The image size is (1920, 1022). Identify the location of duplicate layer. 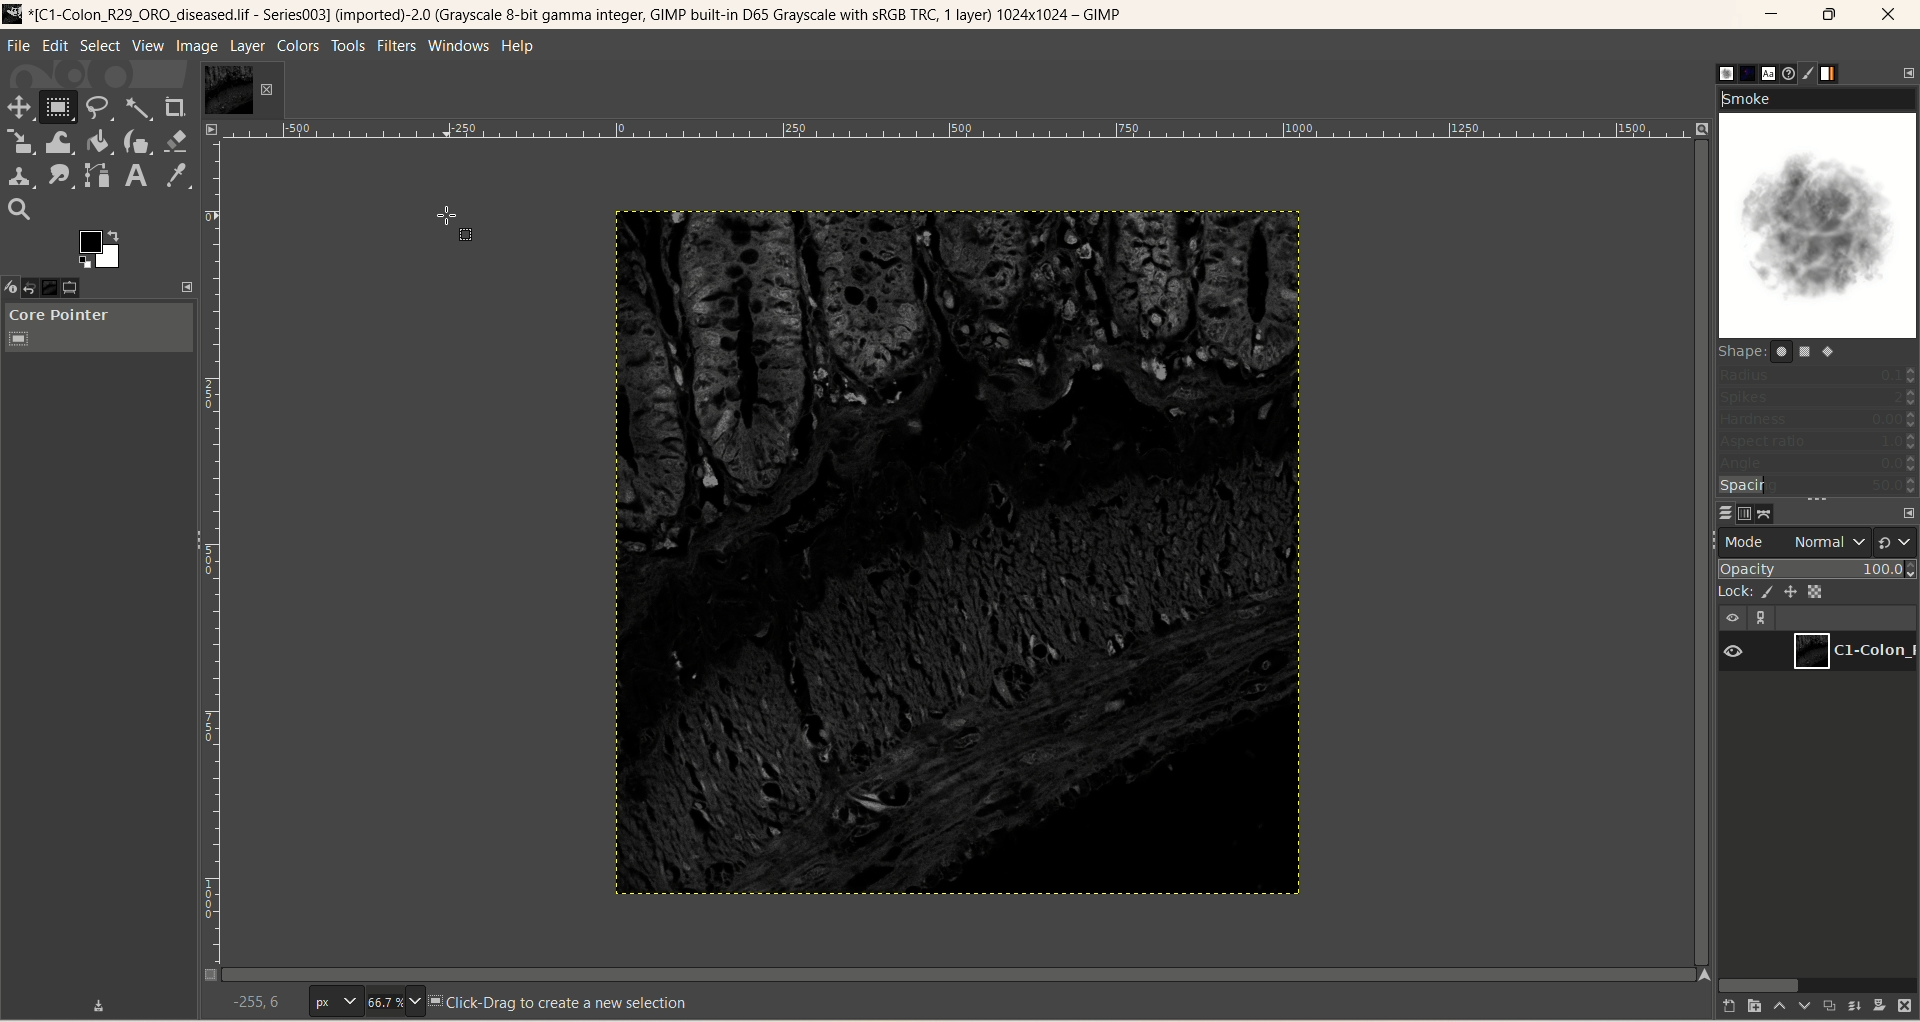
(1829, 1009).